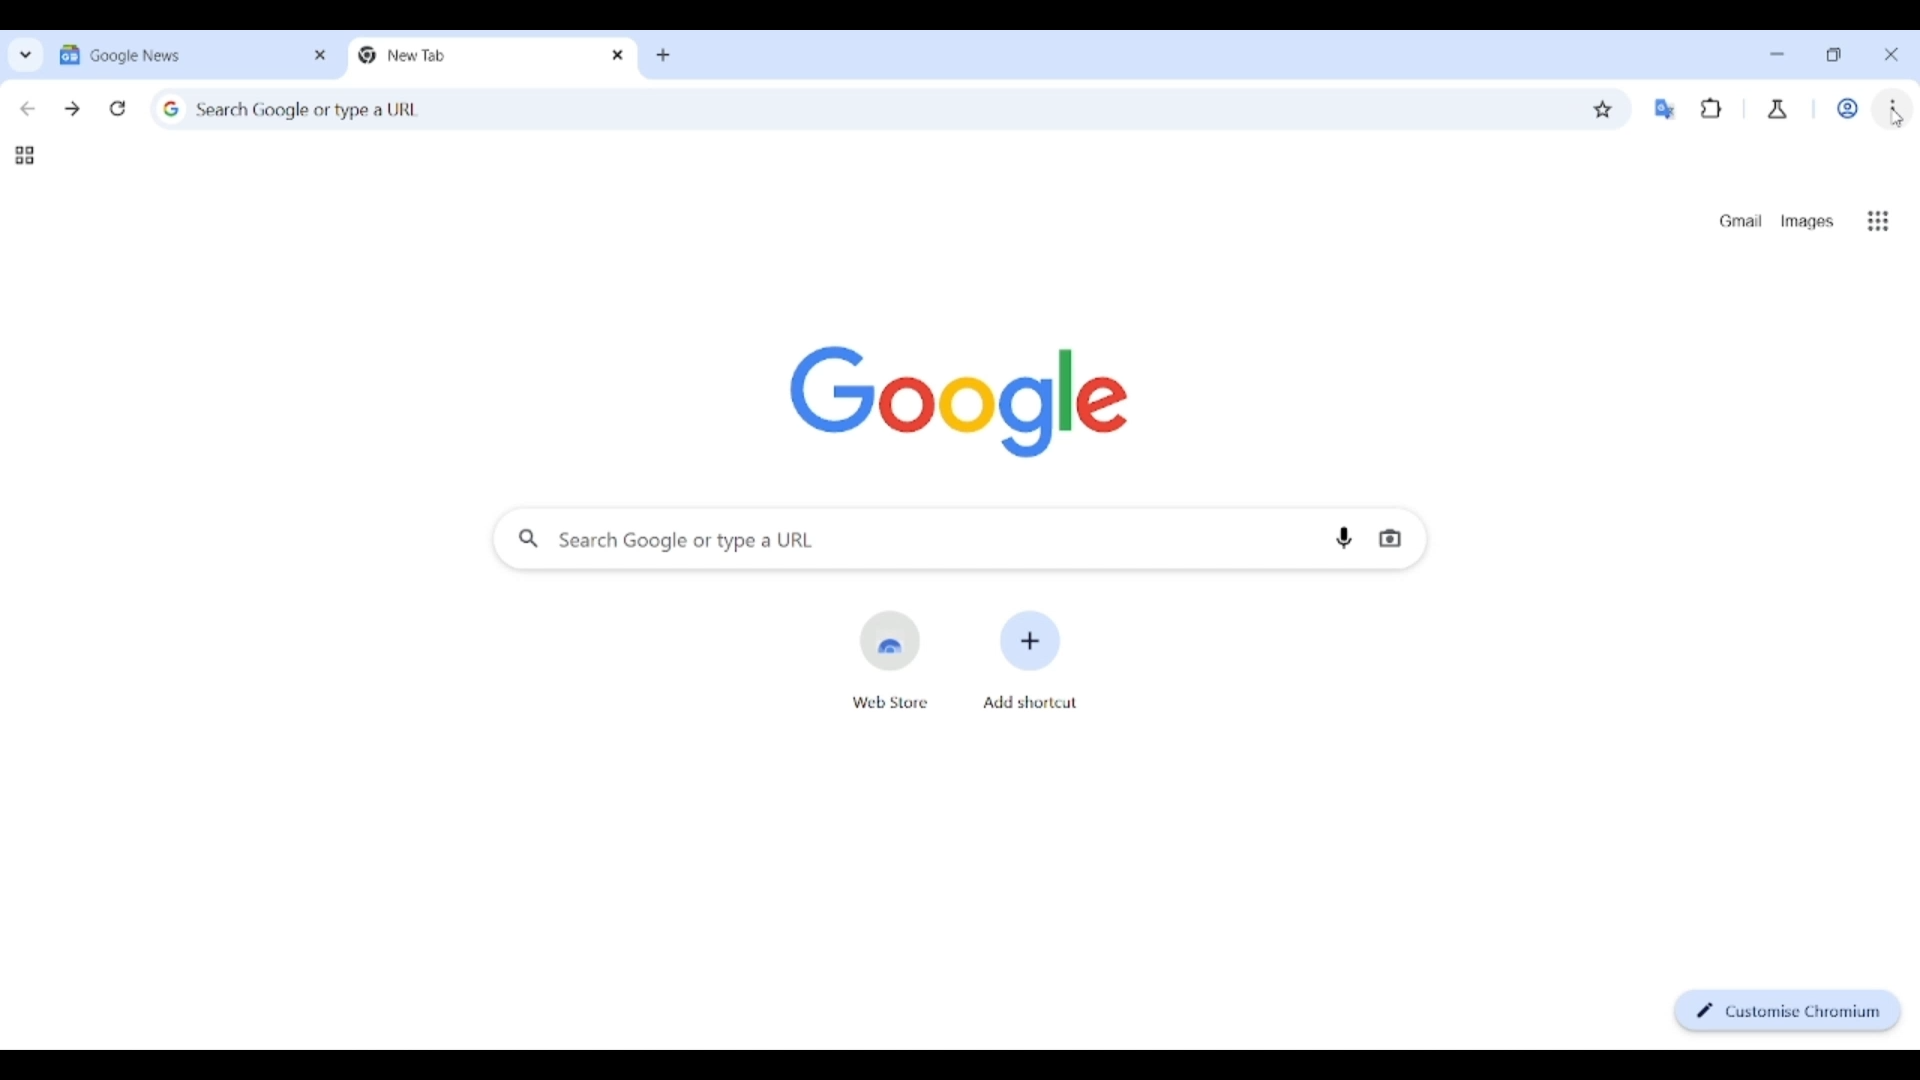 Image resolution: width=1920 pixels, height=1080 pixels. I want to click on Close tab 1, so click(321, 55).